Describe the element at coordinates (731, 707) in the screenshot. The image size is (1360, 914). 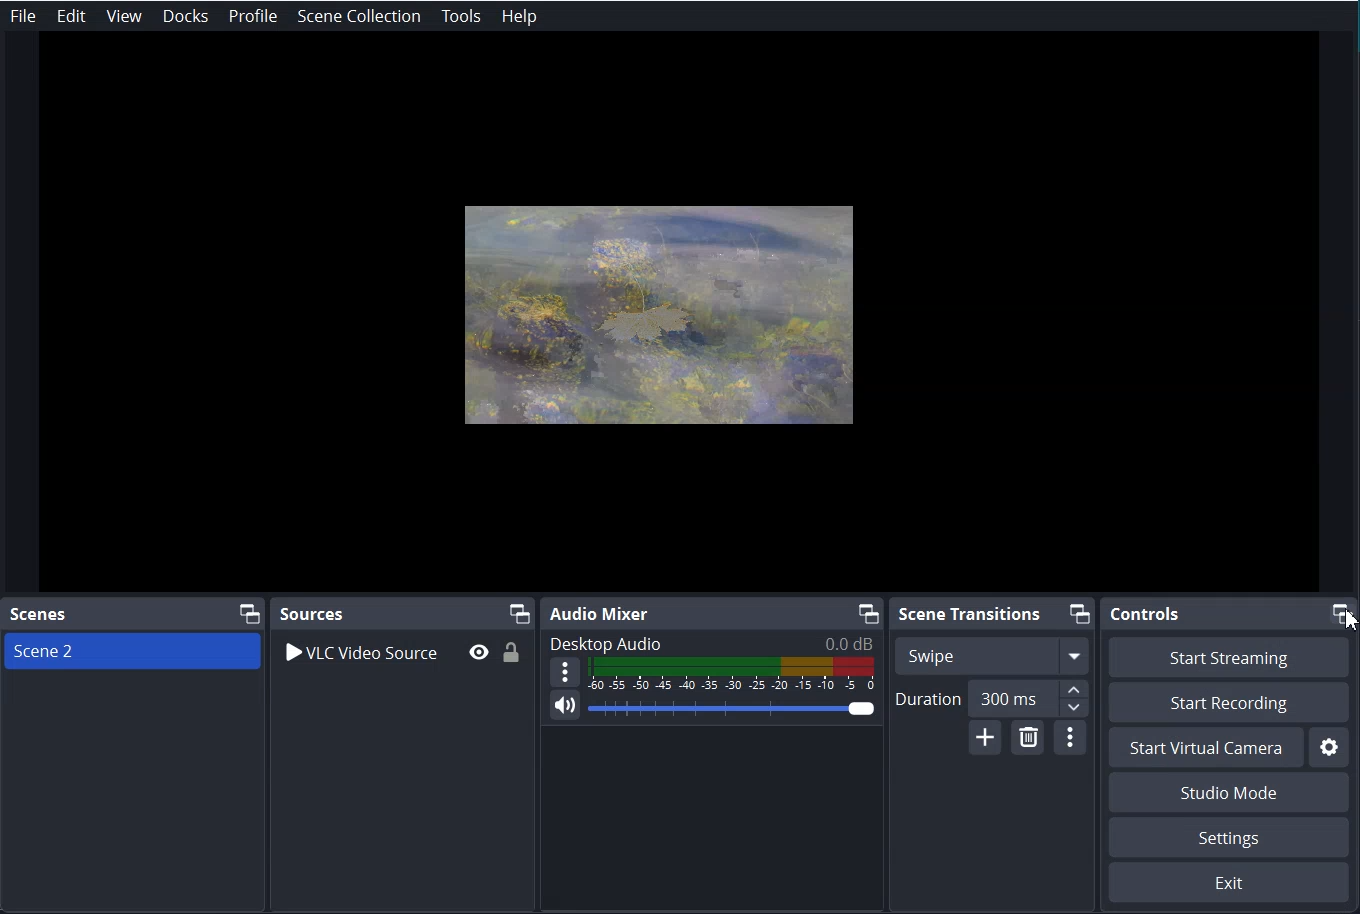
I see `Volume Adjuster` at that location.